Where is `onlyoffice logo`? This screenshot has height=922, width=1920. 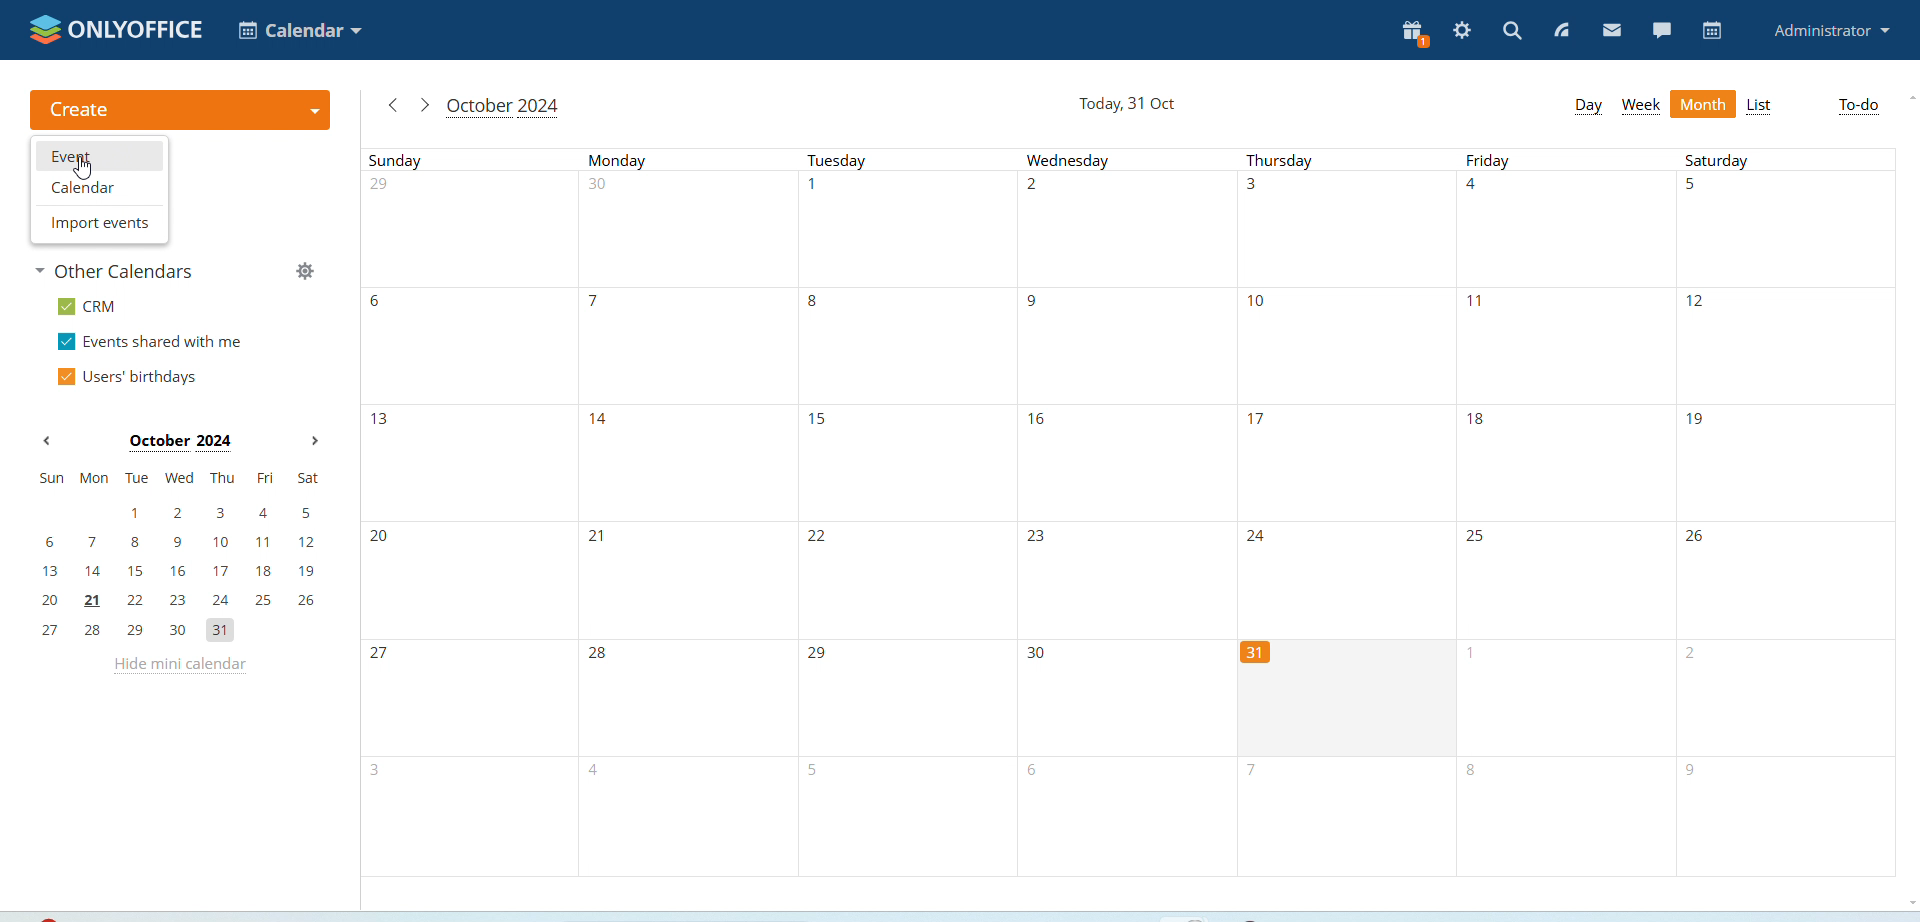 onlyoffice logo is located at coordinates (116, 29).